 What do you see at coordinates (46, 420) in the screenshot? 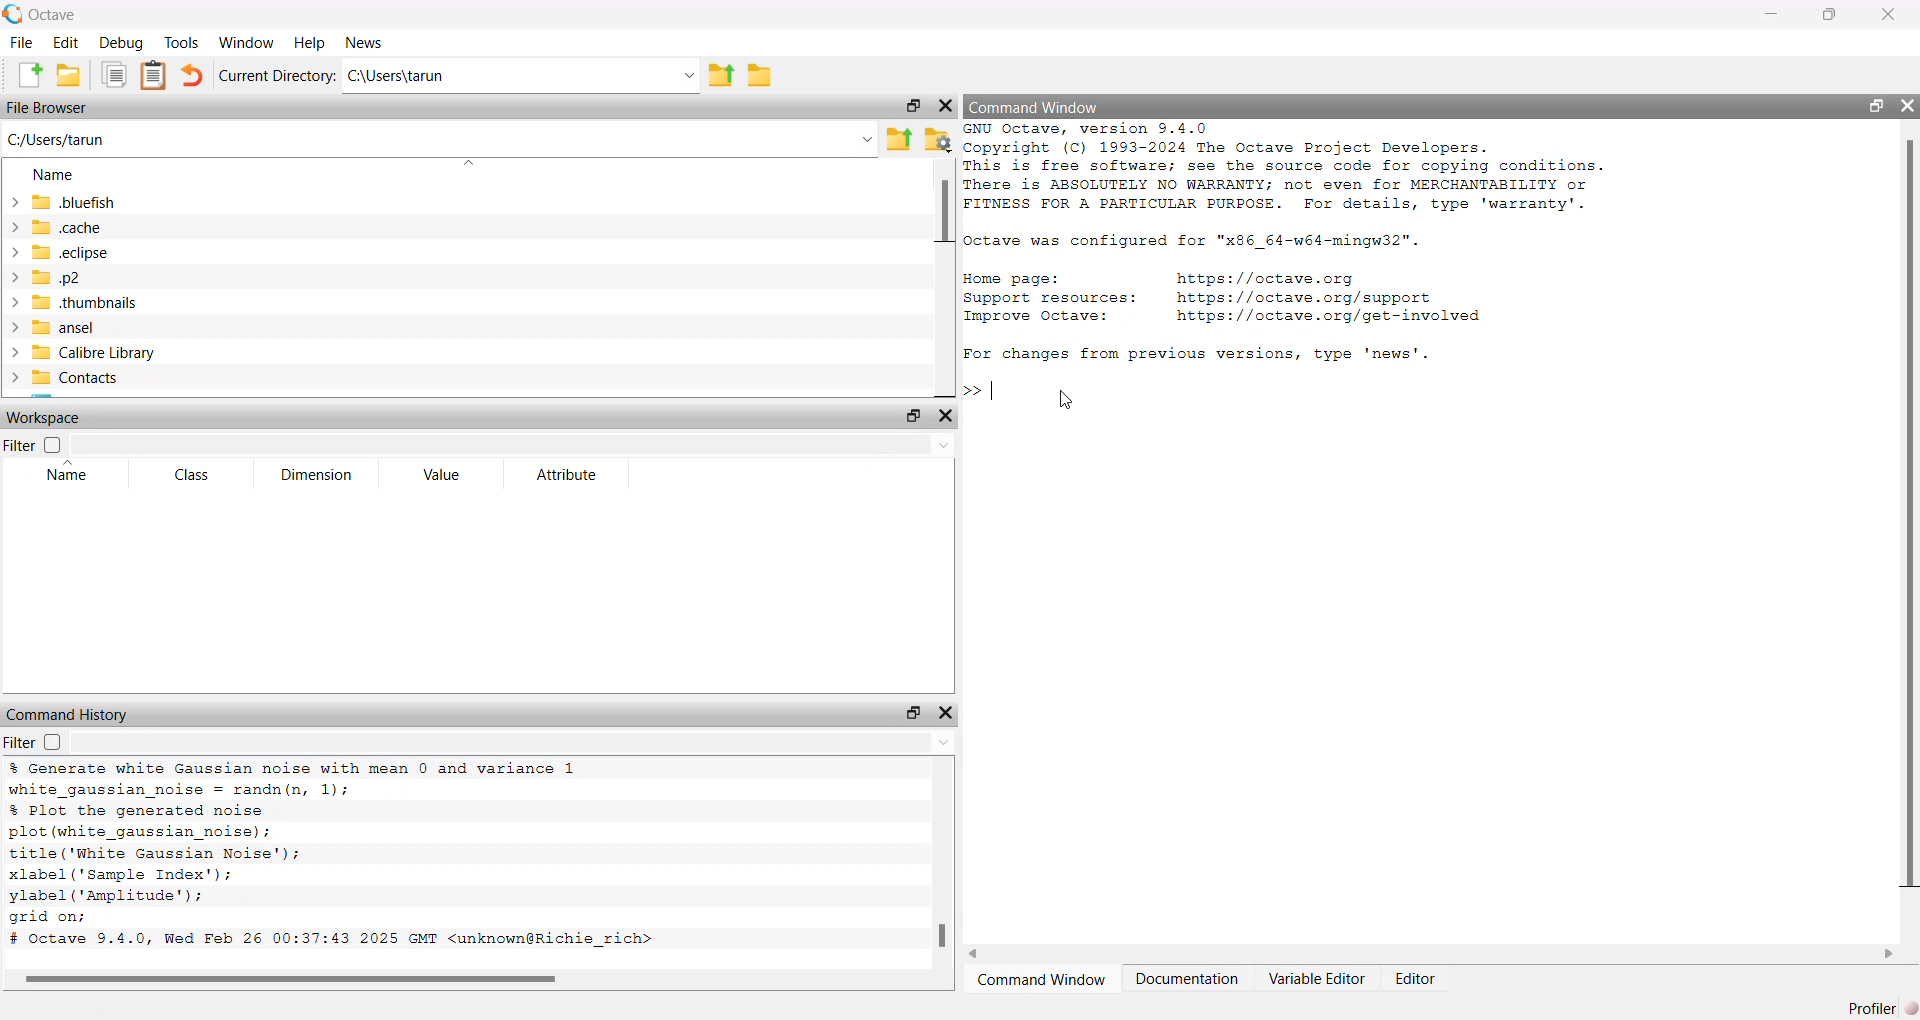
I see `Workspace` at bounding box center [46, 420].